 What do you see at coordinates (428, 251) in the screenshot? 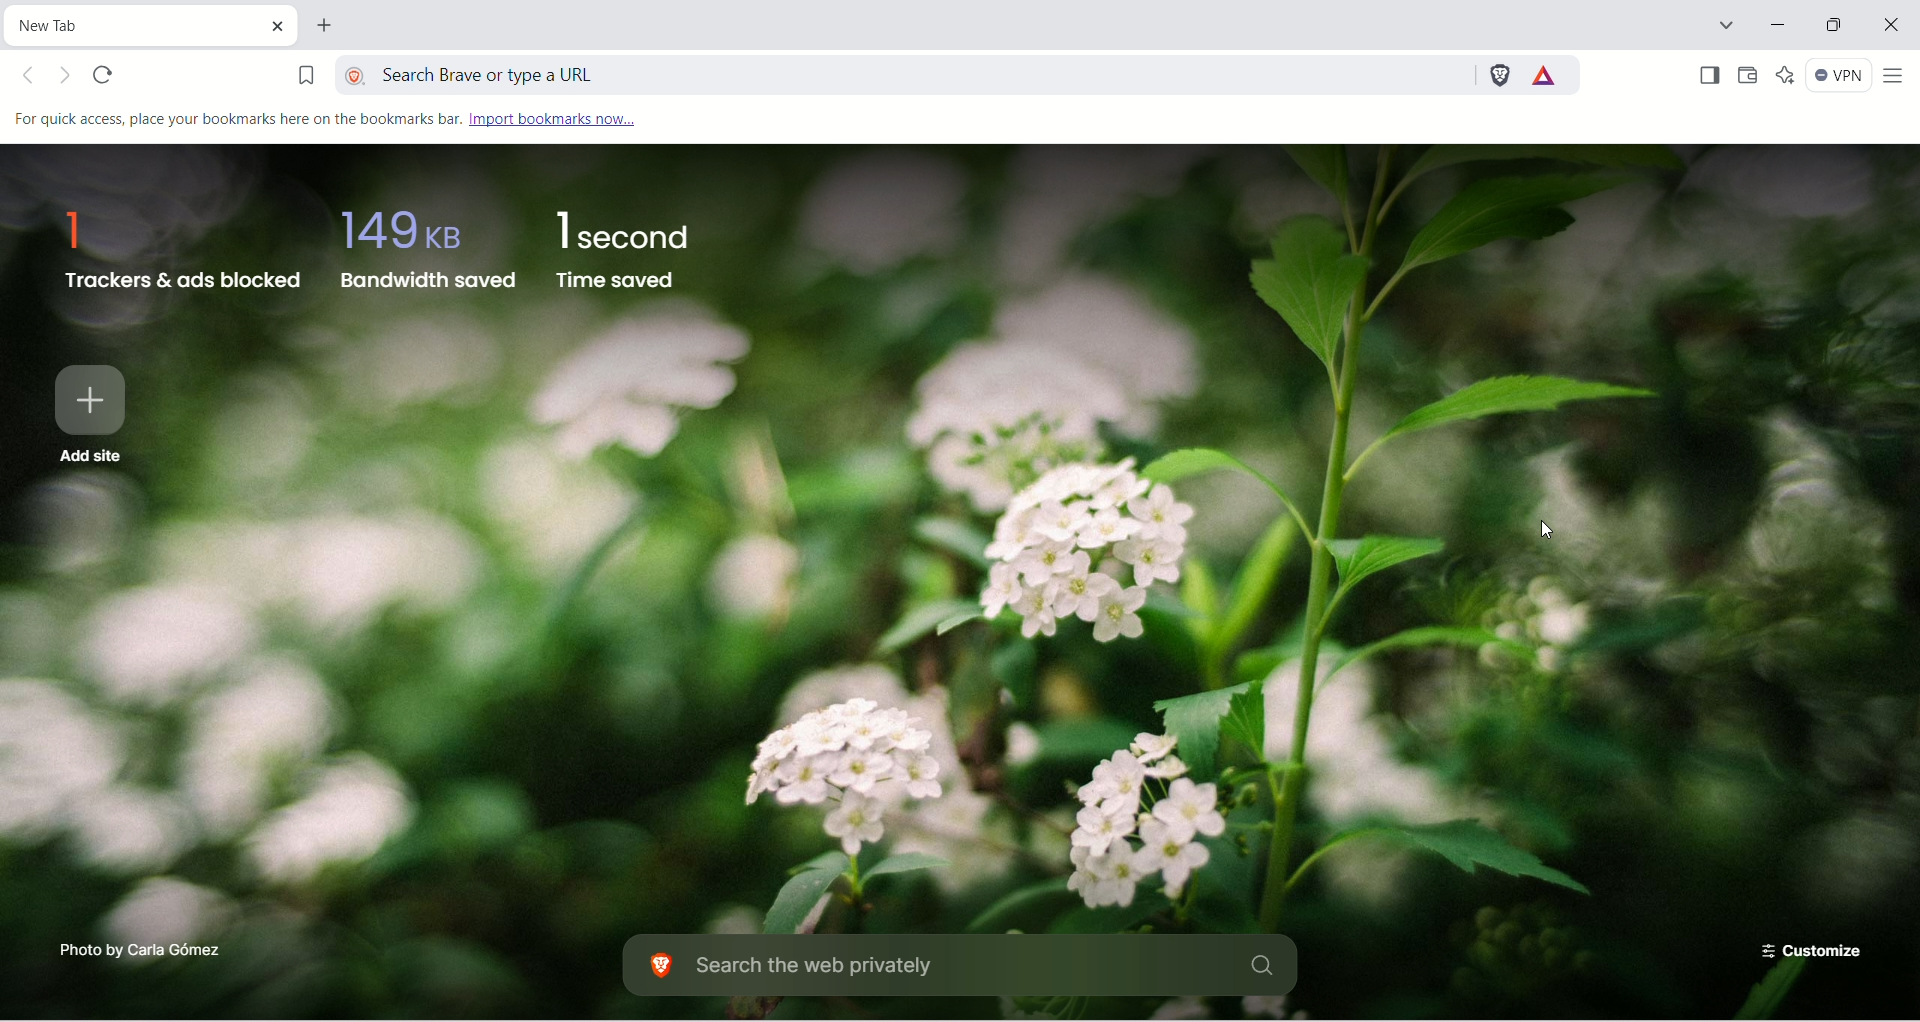
I see `149KB bandwidth saved` at bounding box center [428, 251].